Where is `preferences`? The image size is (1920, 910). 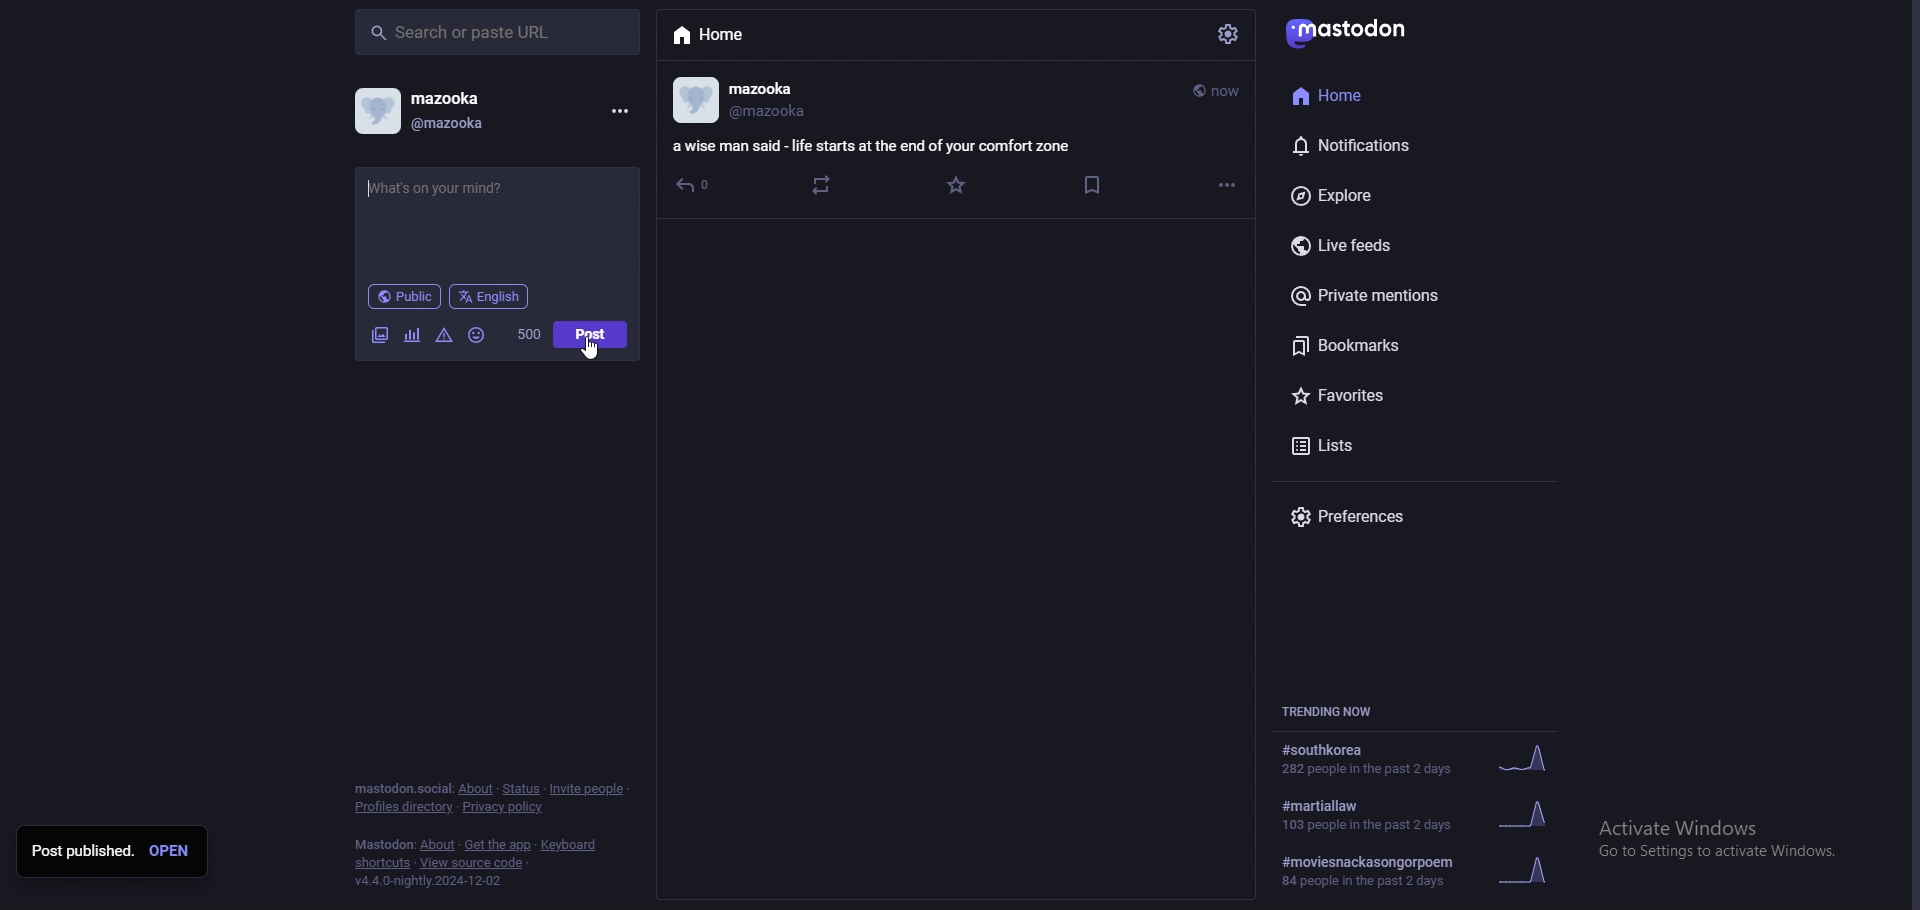
preferences is located at coordinates (1386, 516).